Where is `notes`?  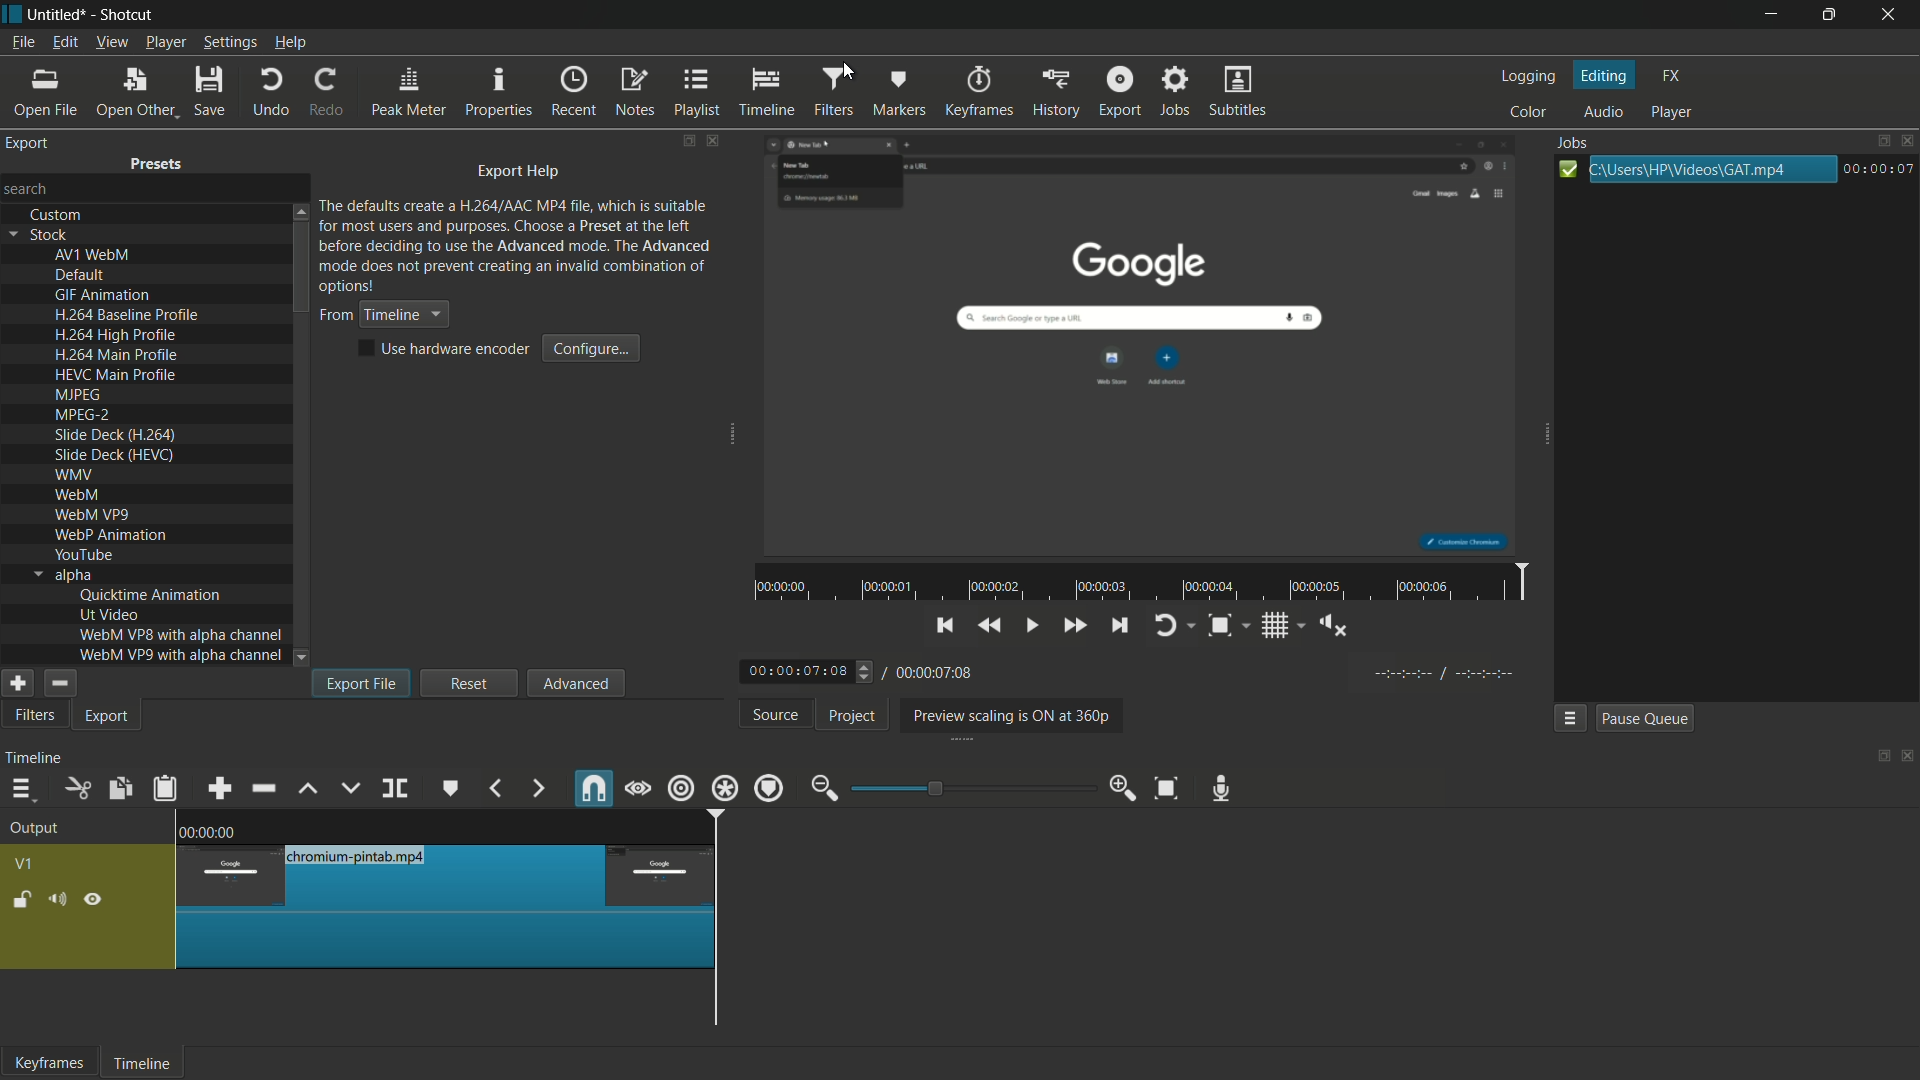 notes is located at coordinates (634, 92).